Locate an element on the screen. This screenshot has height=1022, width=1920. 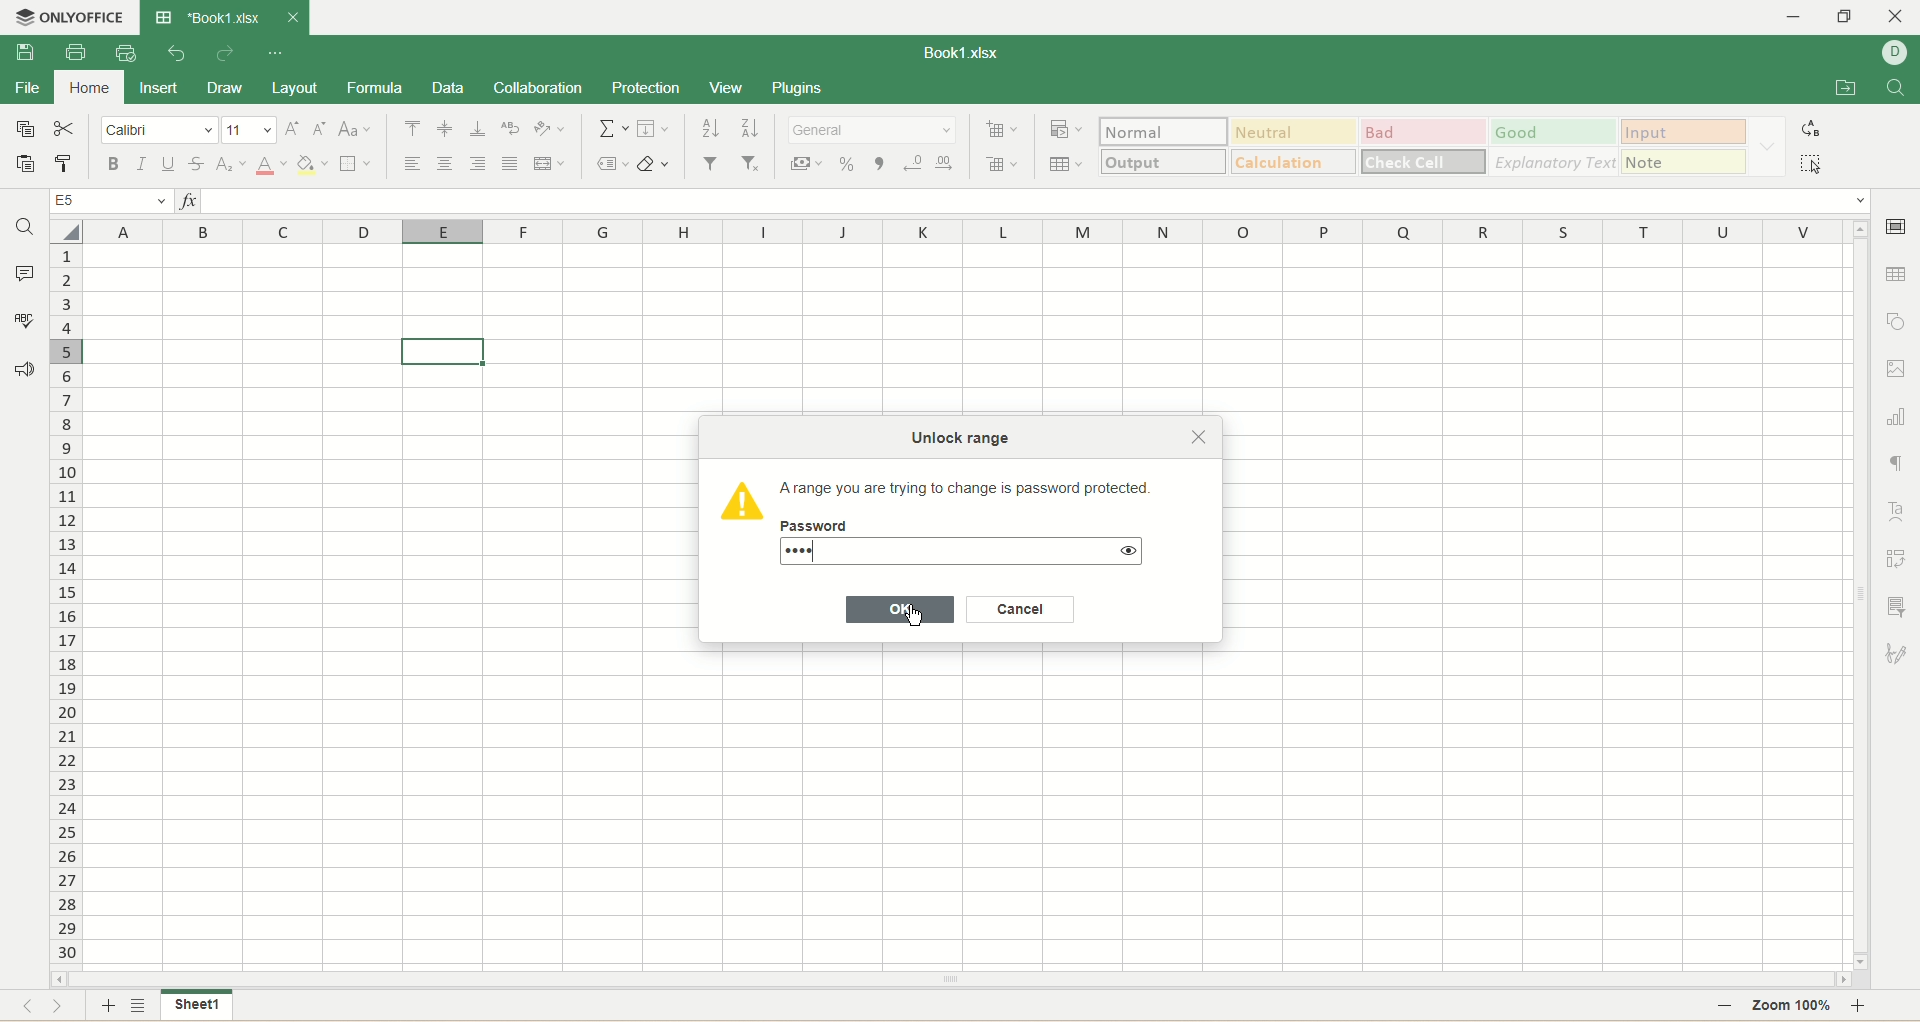
align left is located at coordinates (408, 166).